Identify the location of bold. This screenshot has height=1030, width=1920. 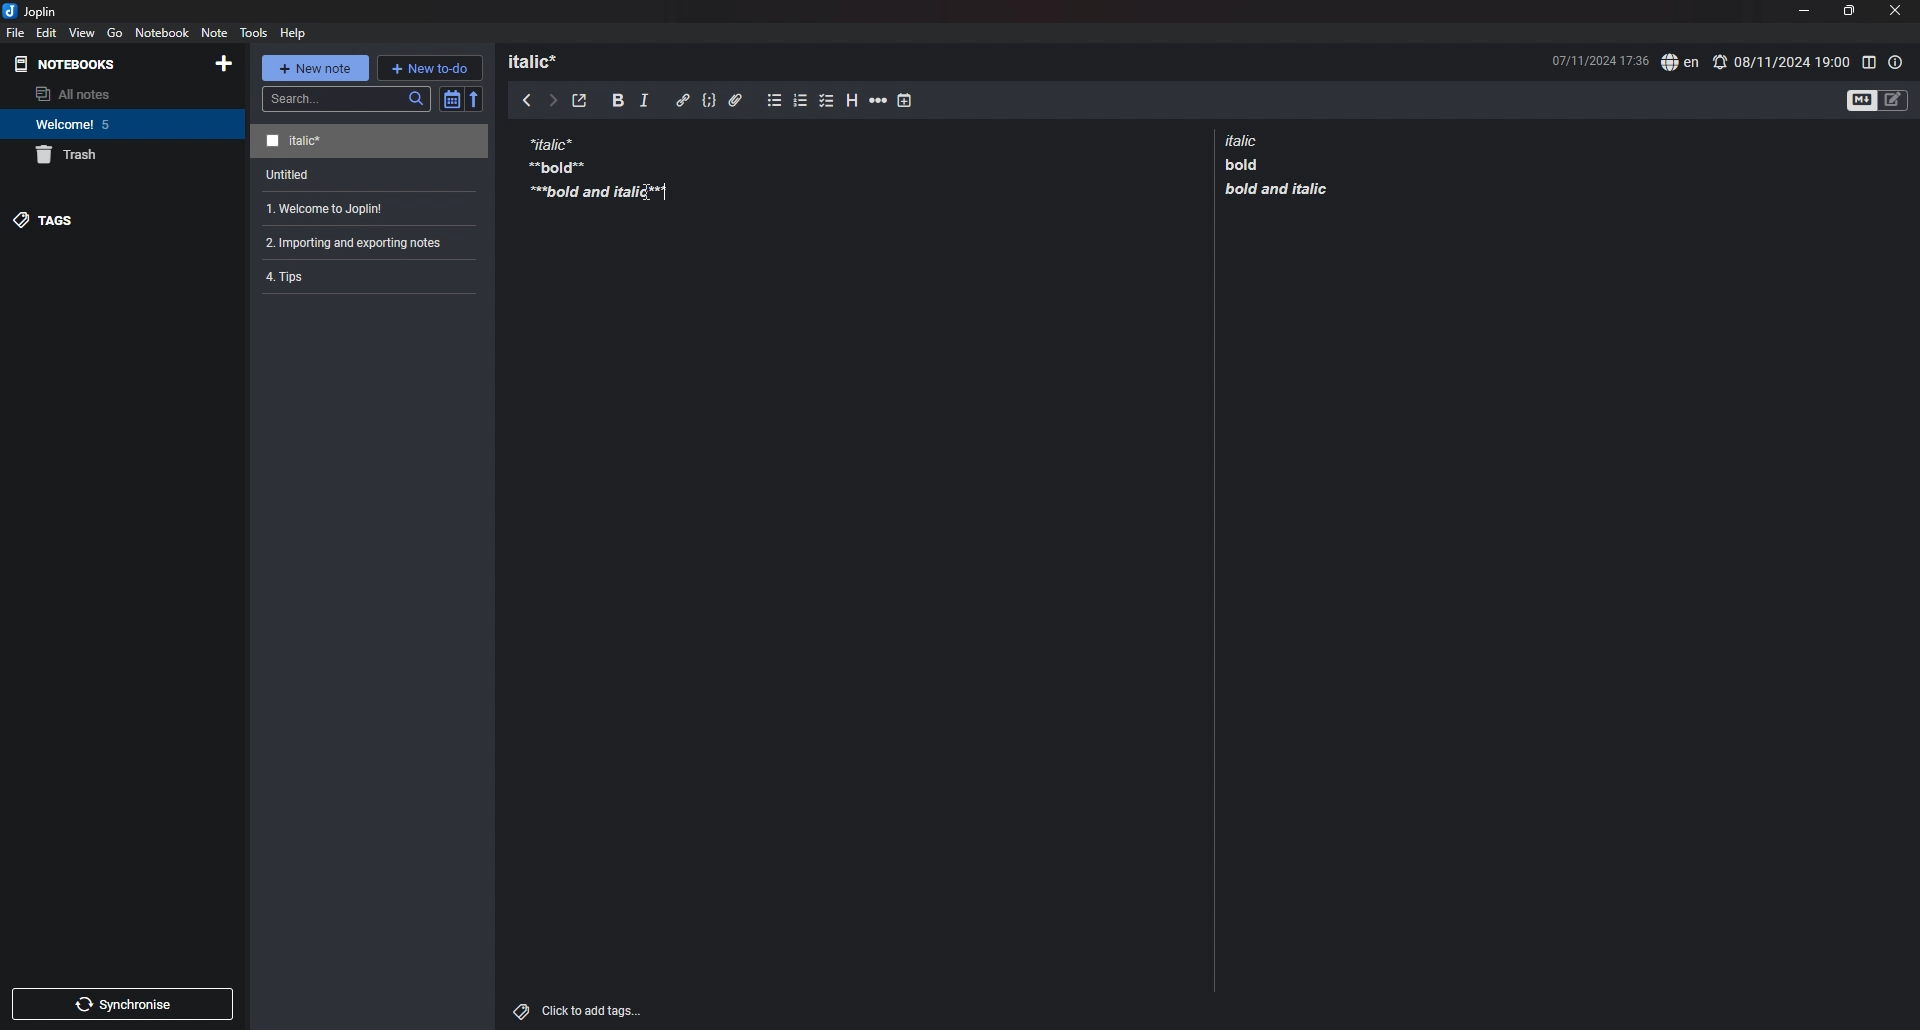
(618, 101).